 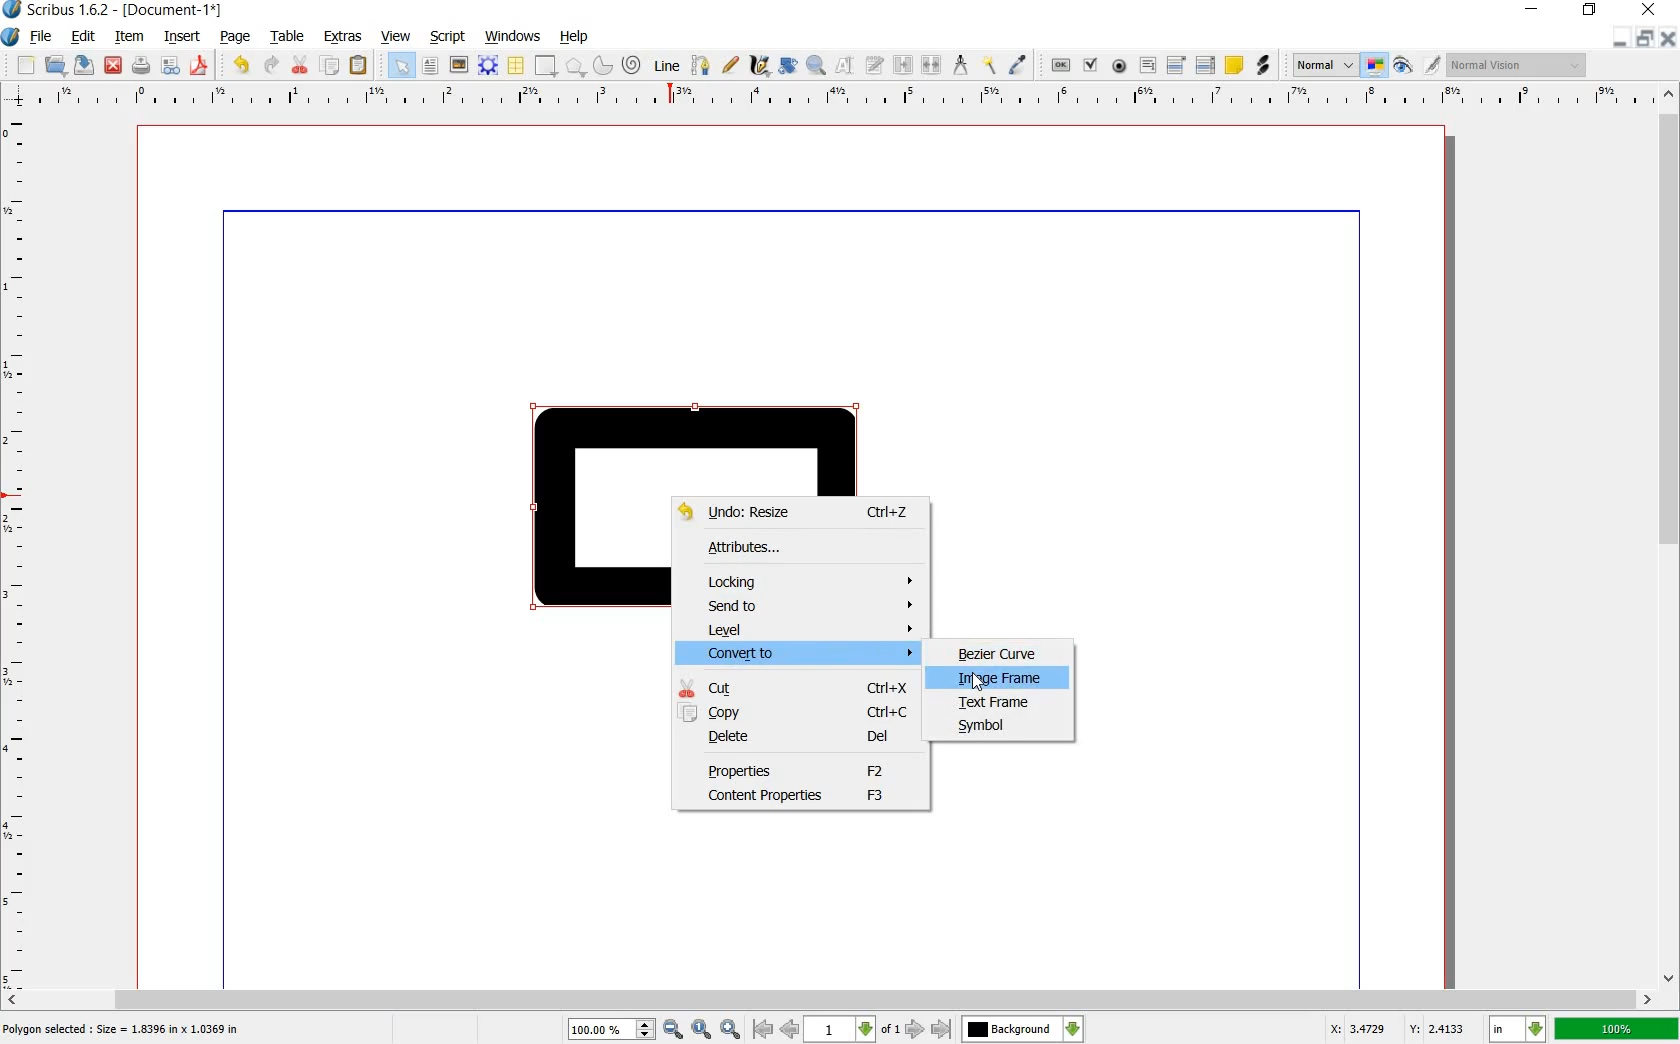 What do you see at coordinates (695, 440) in the screenshot?
I see `shape` at bounding box center [695, 440].